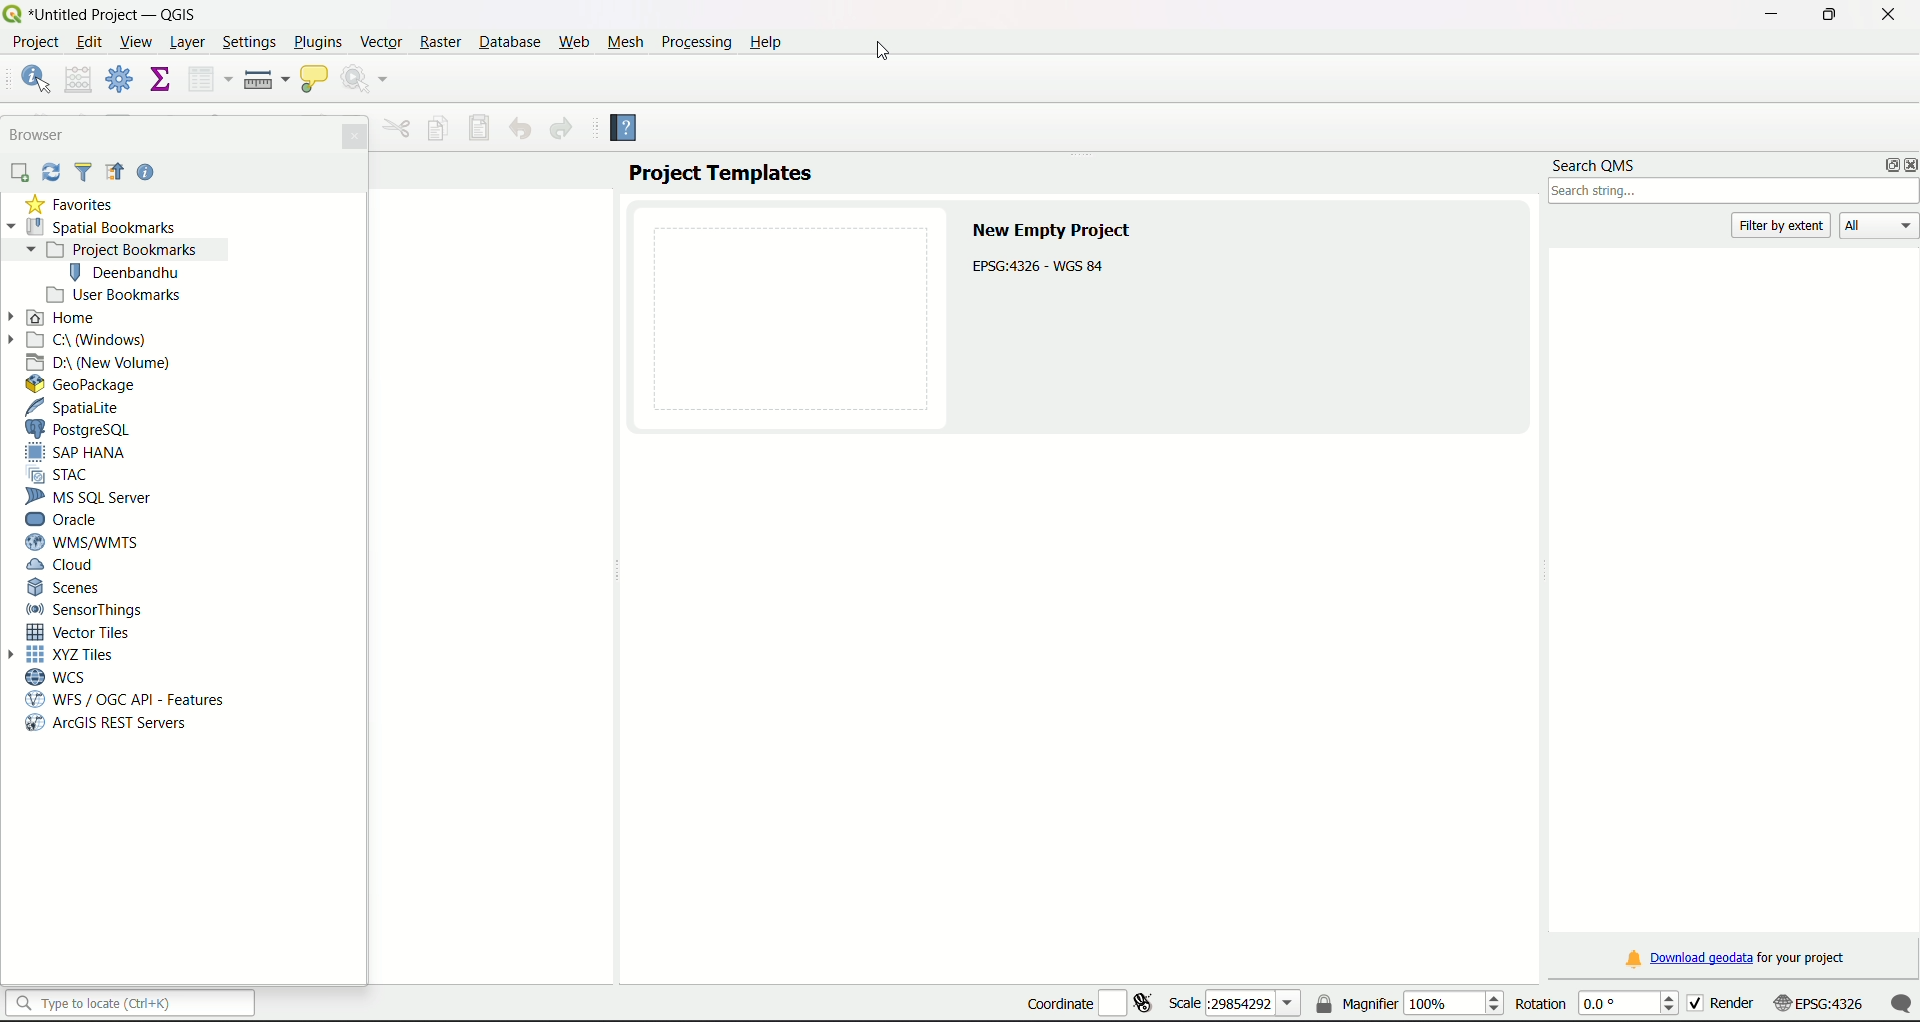  What do you see at coordinates (1828, 15) in the screenshot?
I see `minimize/maximize` at bounding box center [1828, 15].